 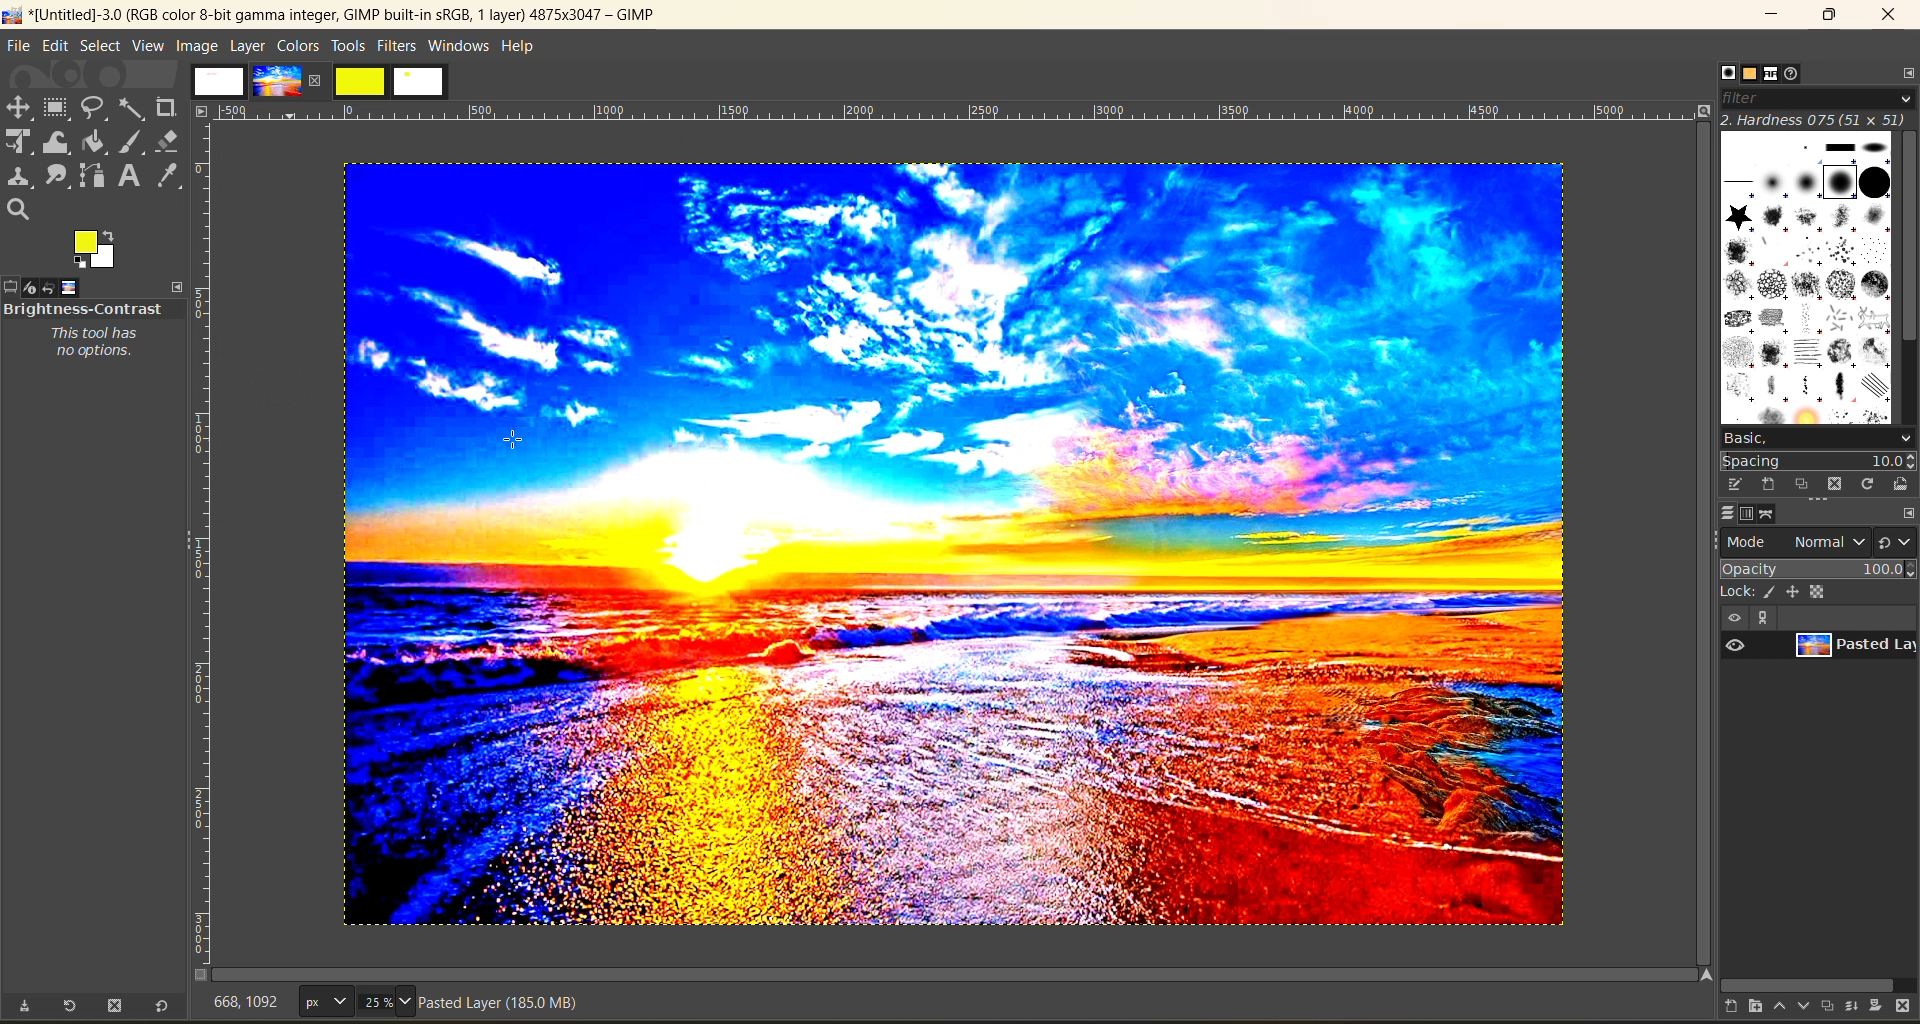 What do you see at coordinates (1737, 484) in the screenshot?
I see `edit` at bounding box center [1737, 484].